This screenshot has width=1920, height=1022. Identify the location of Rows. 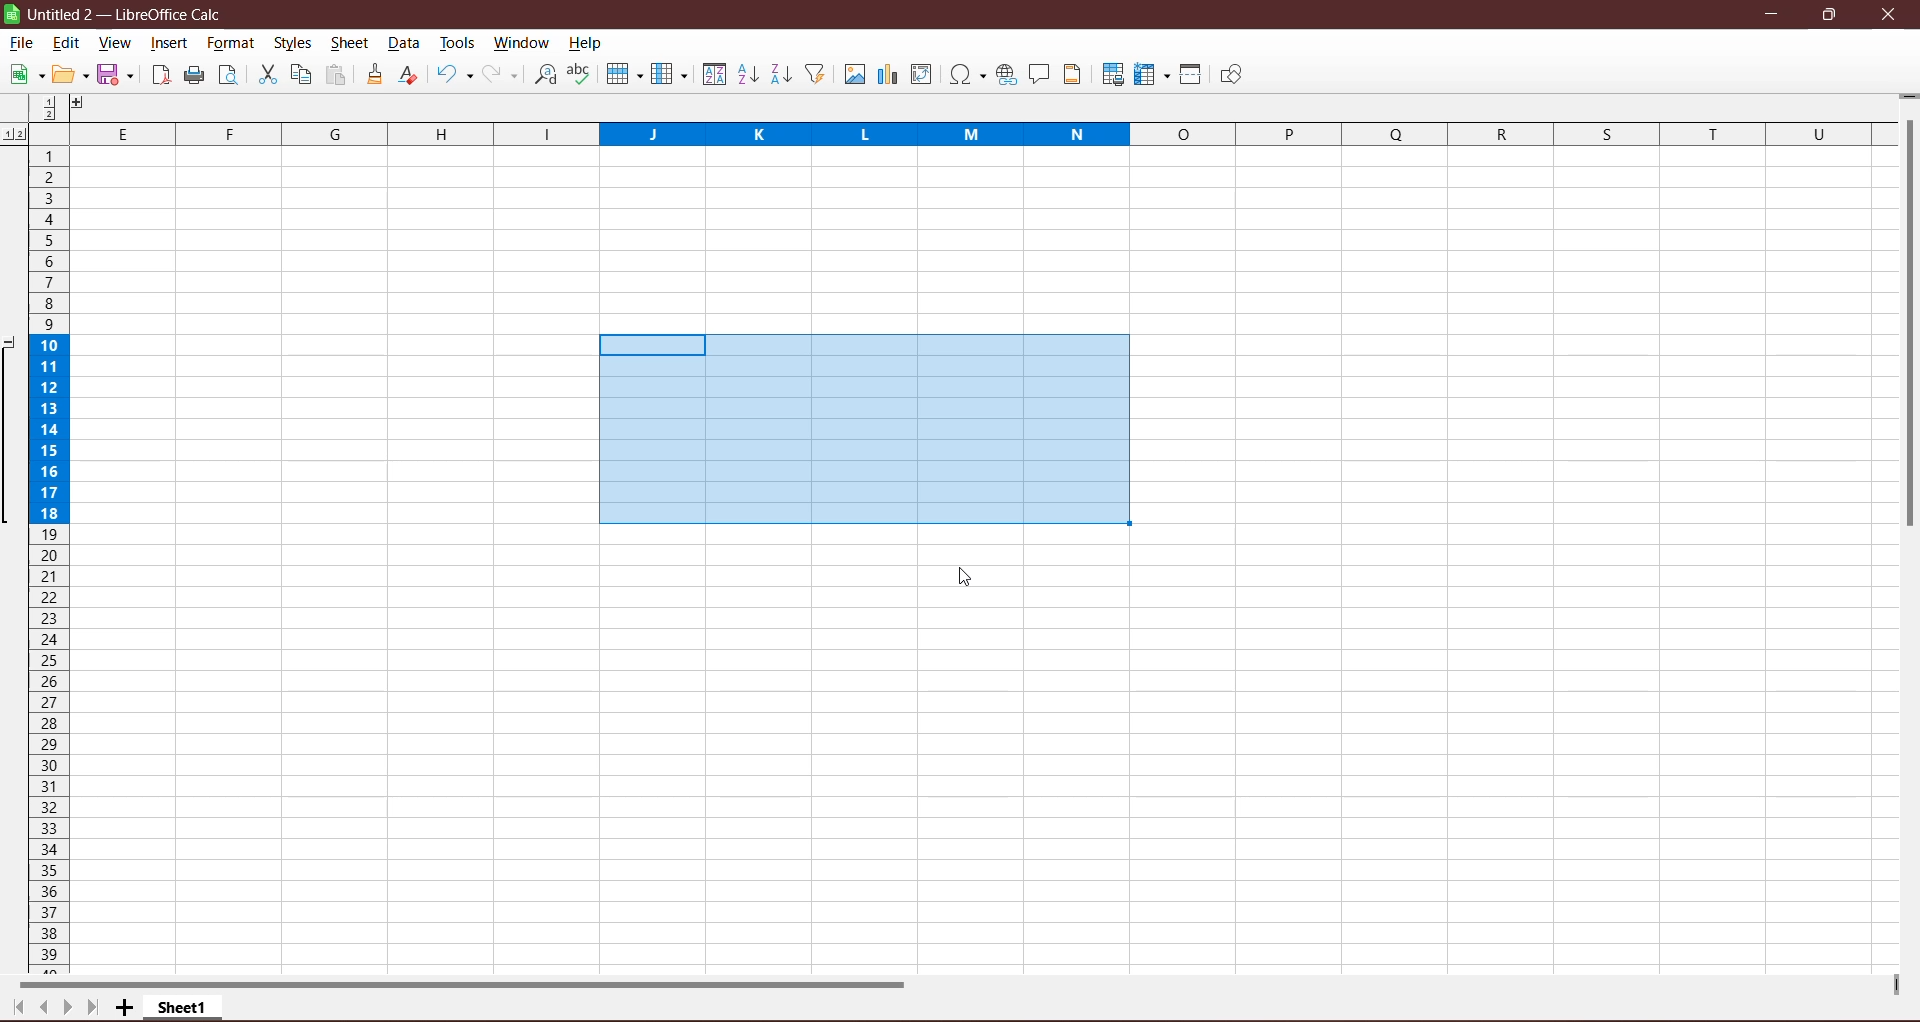
(622, 76).